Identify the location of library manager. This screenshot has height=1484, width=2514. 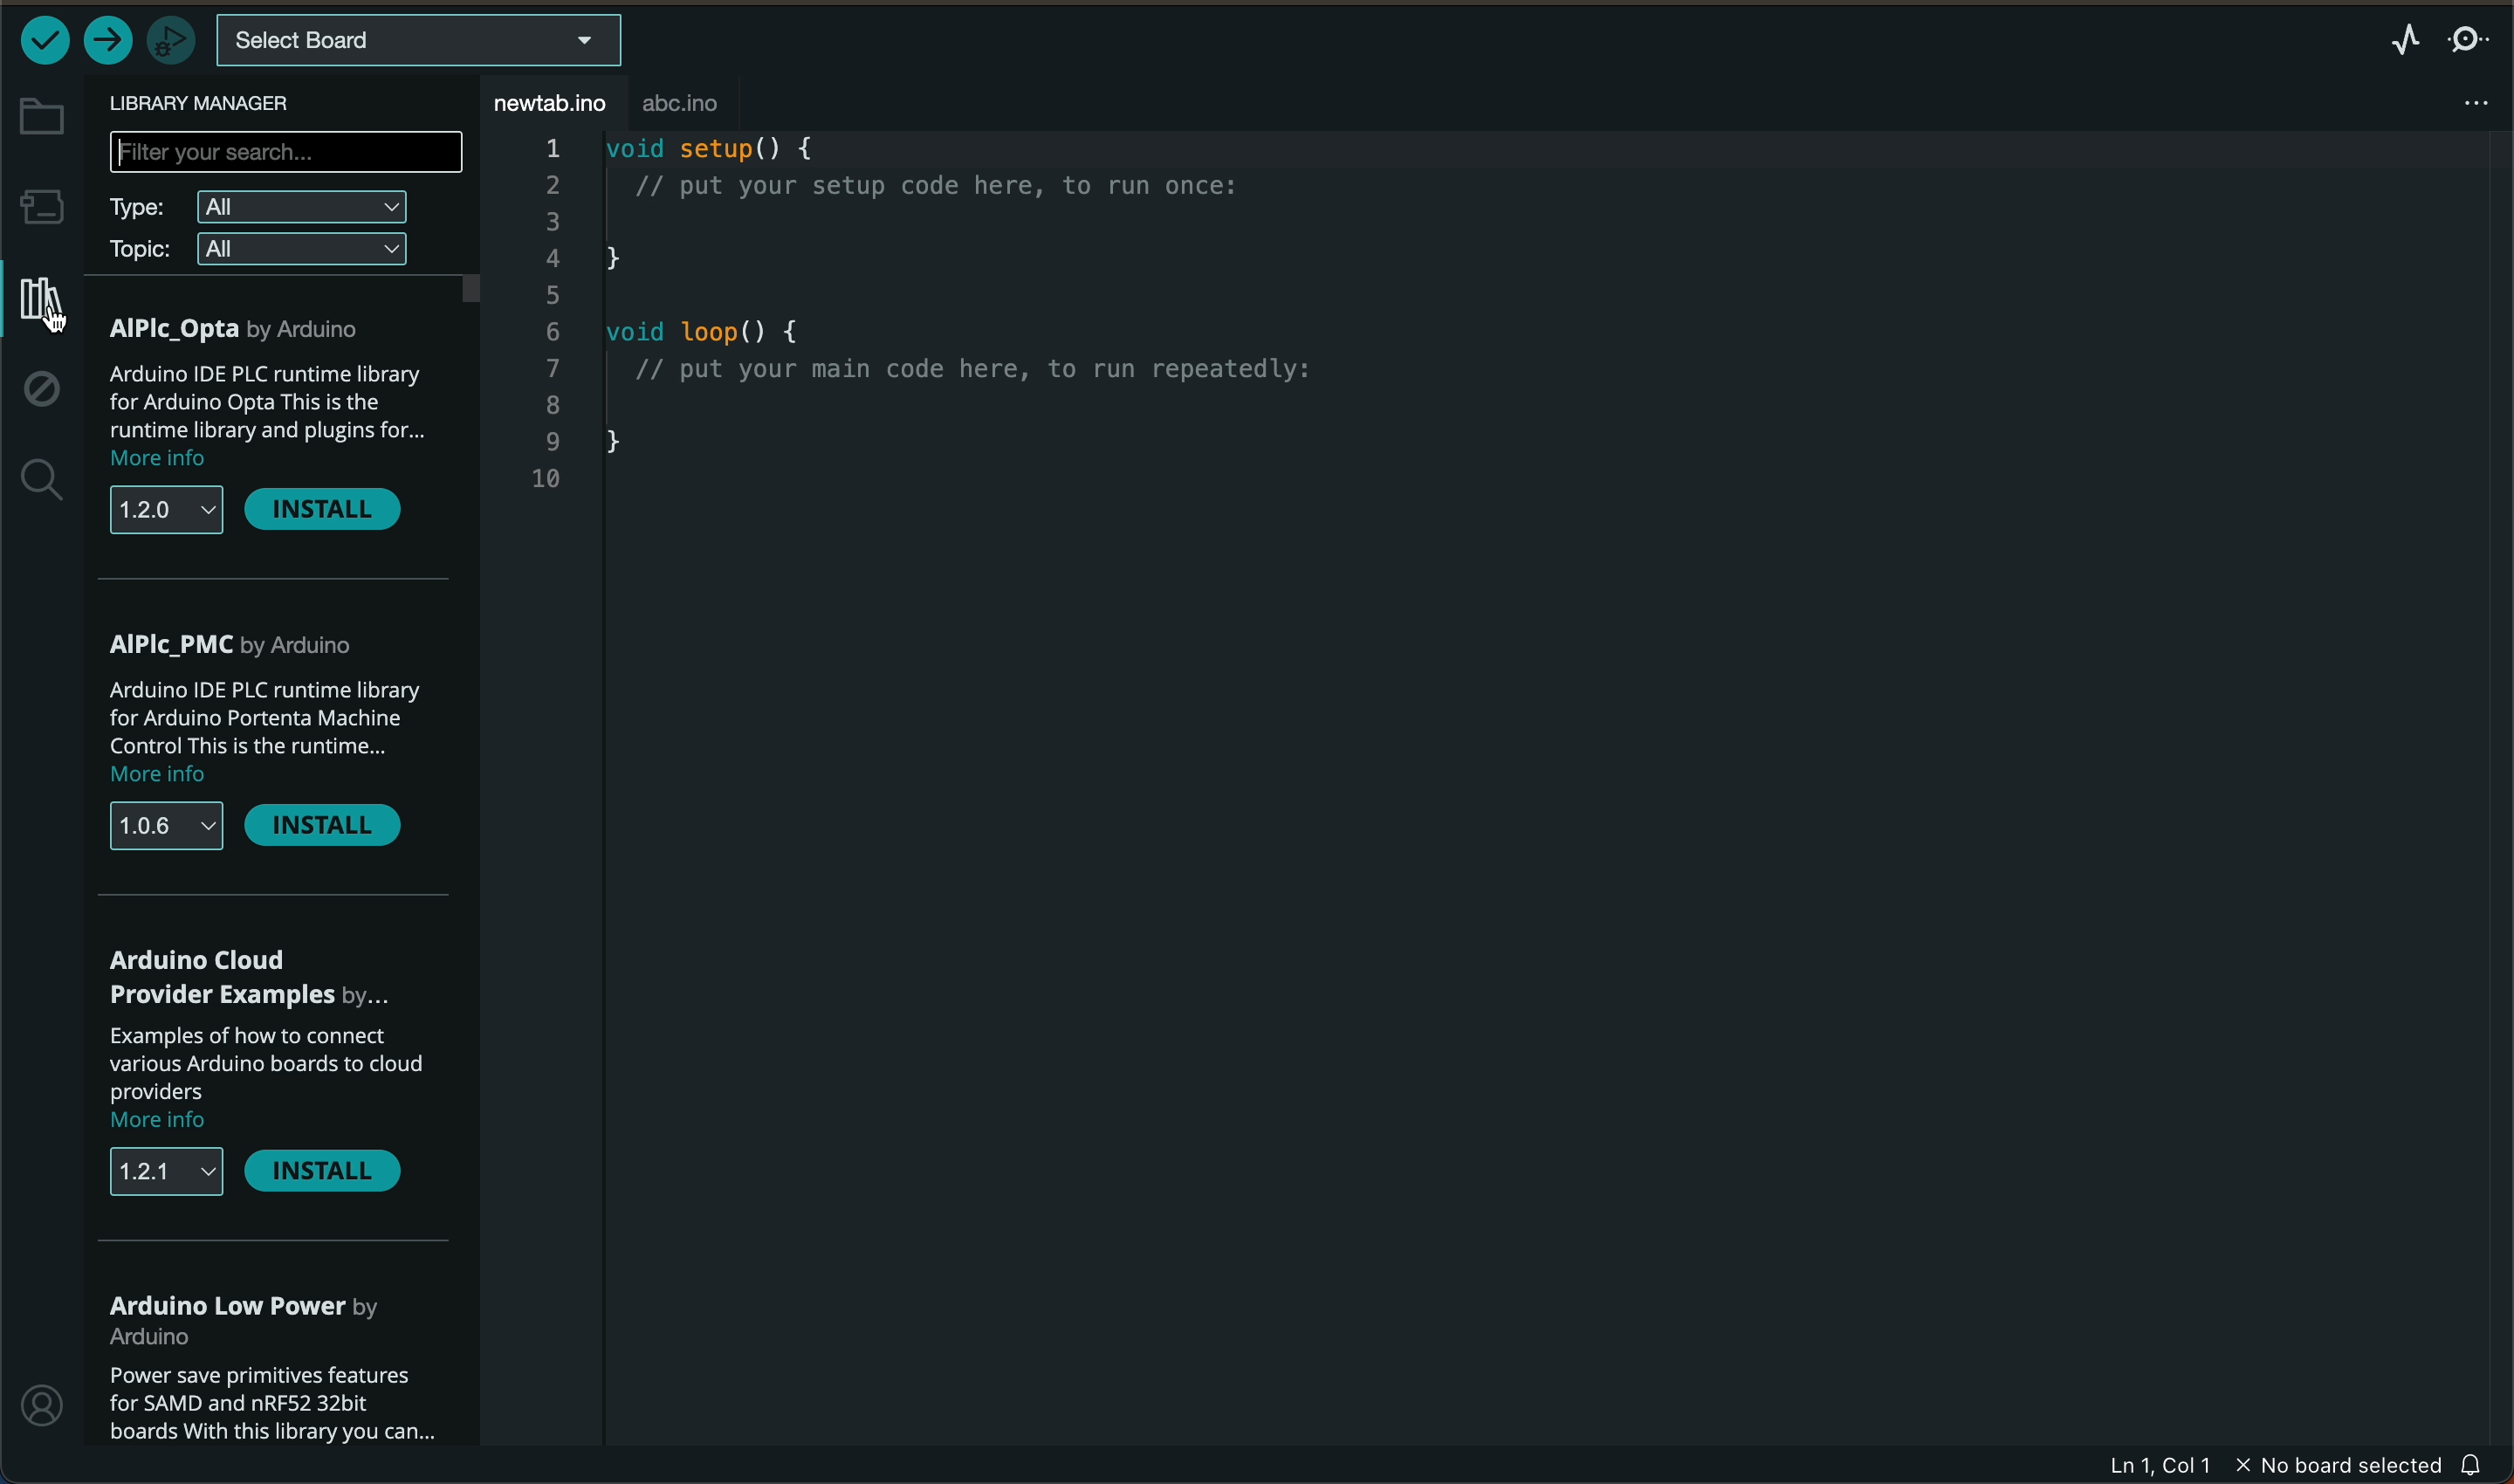
(221, 104).